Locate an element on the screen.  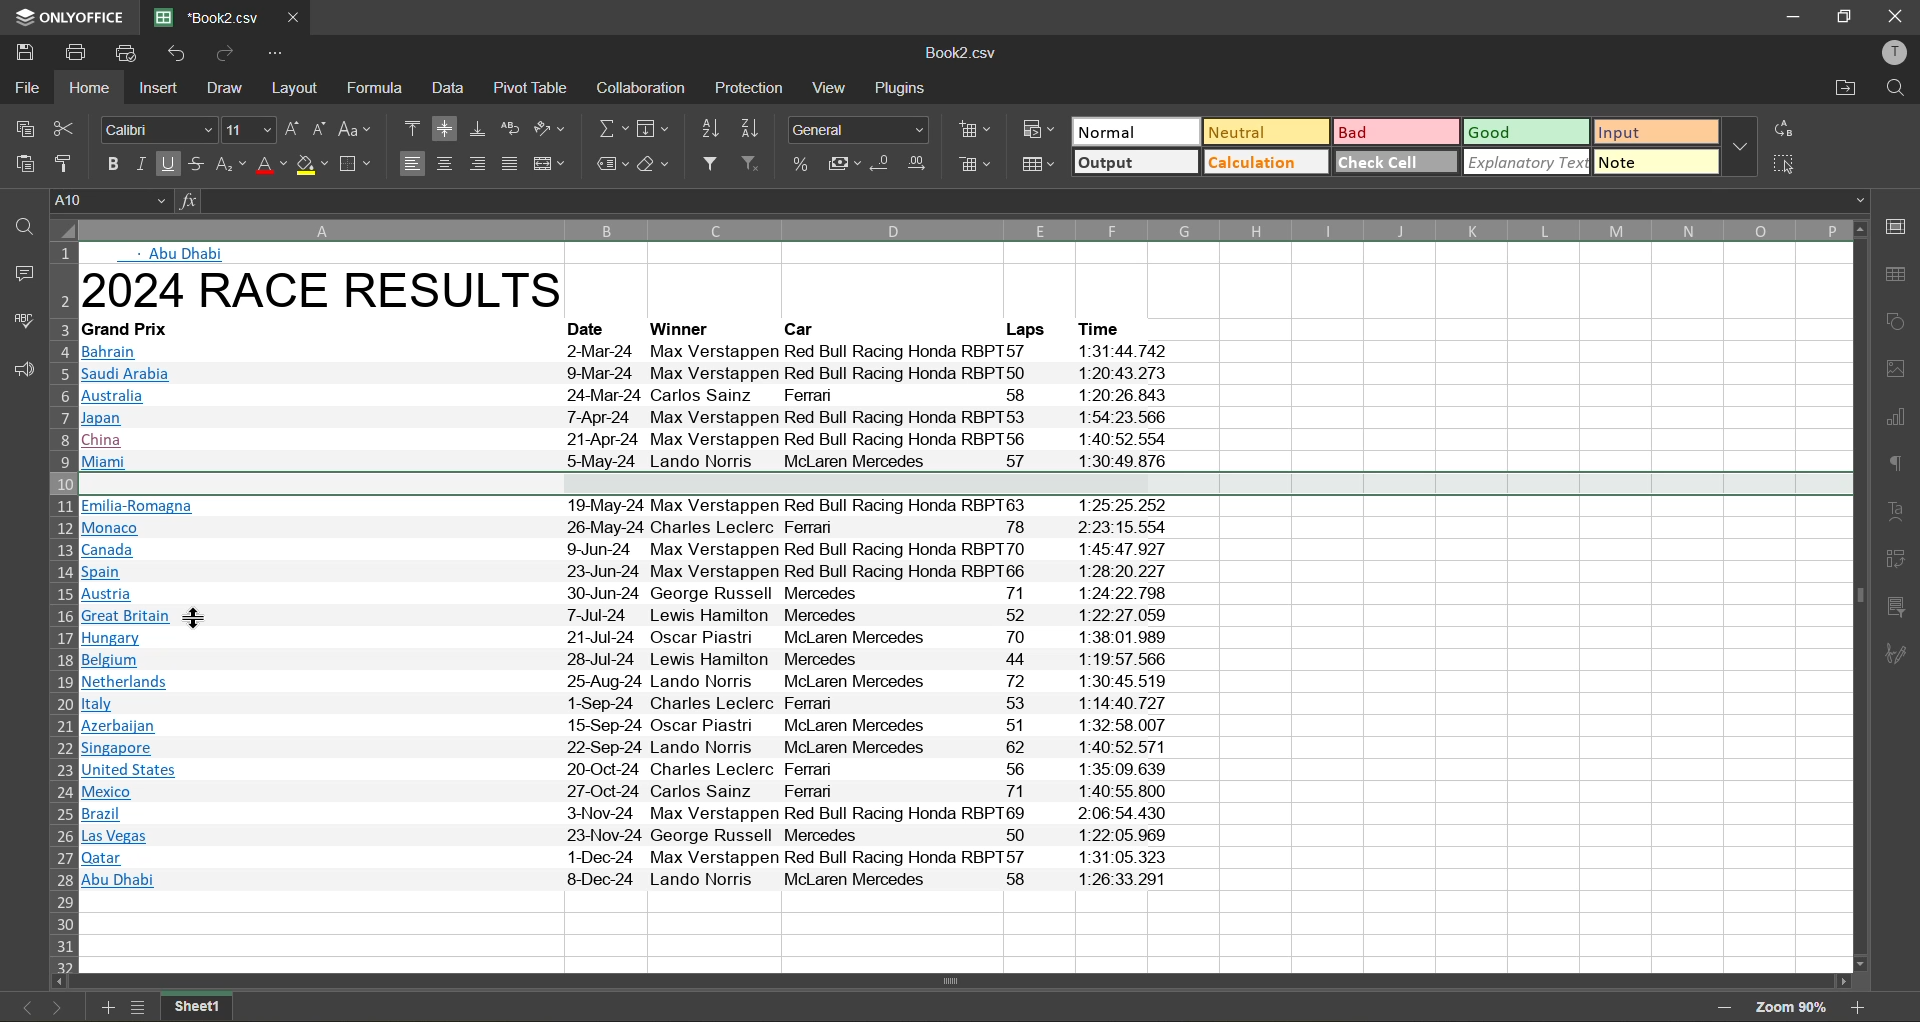
explanatory text is located at coordinates (1526, 162).